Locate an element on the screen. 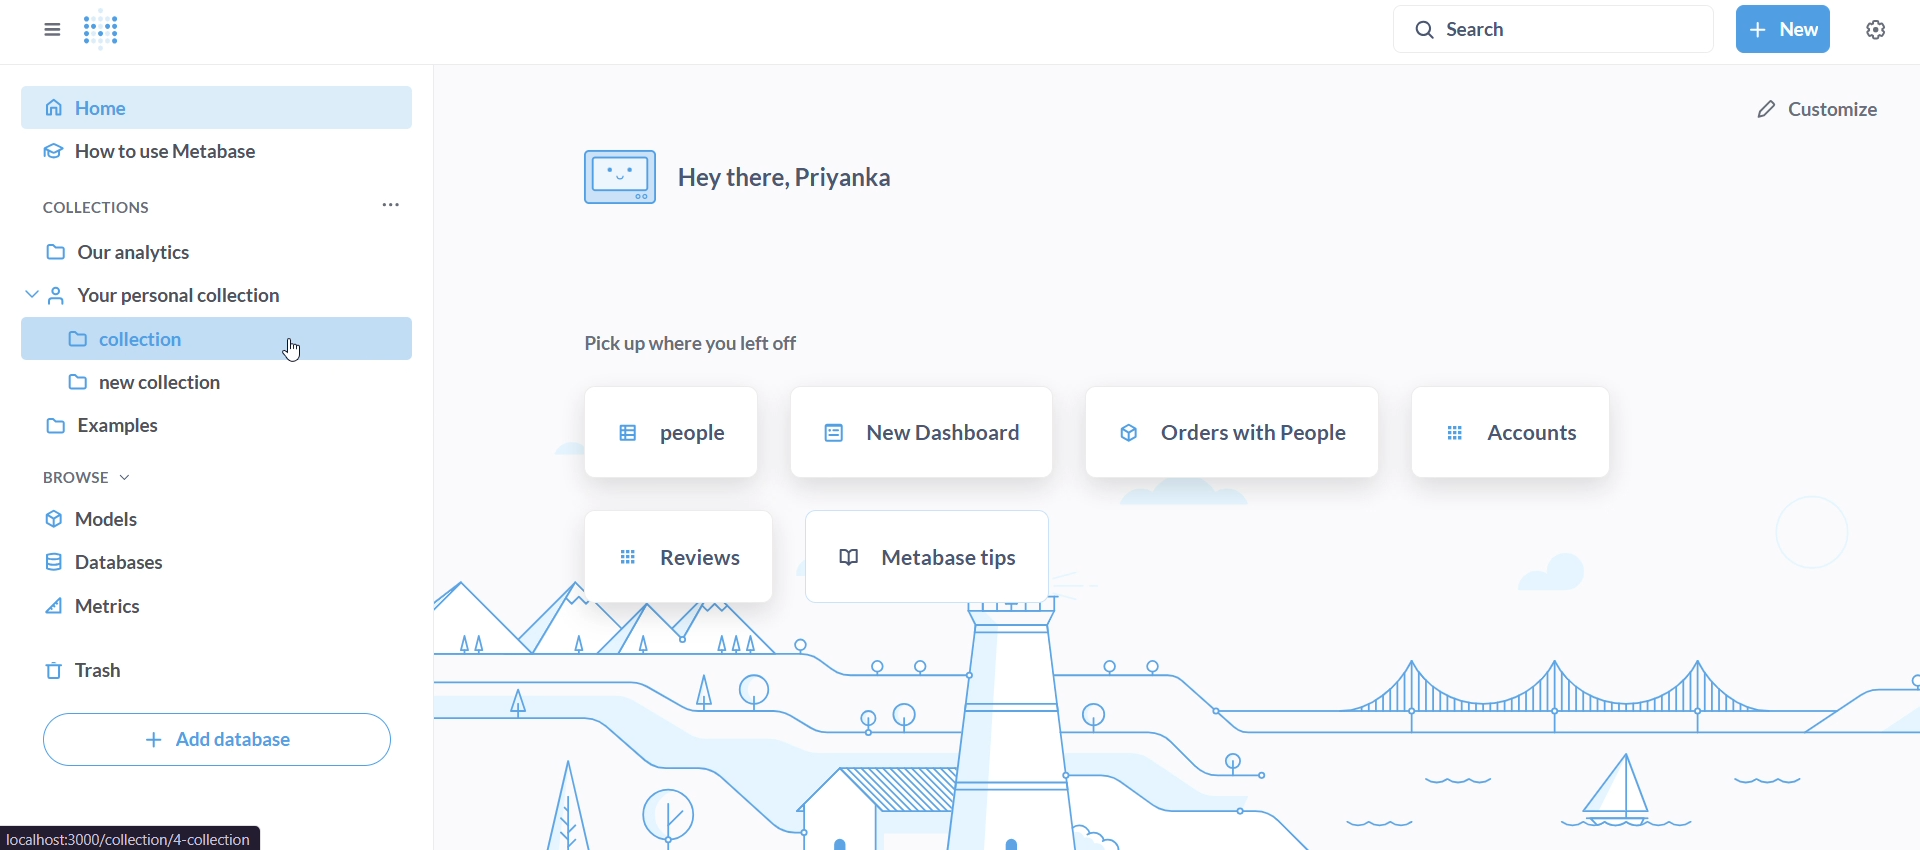  pick up where you left off is located at coordinates (696, 343).